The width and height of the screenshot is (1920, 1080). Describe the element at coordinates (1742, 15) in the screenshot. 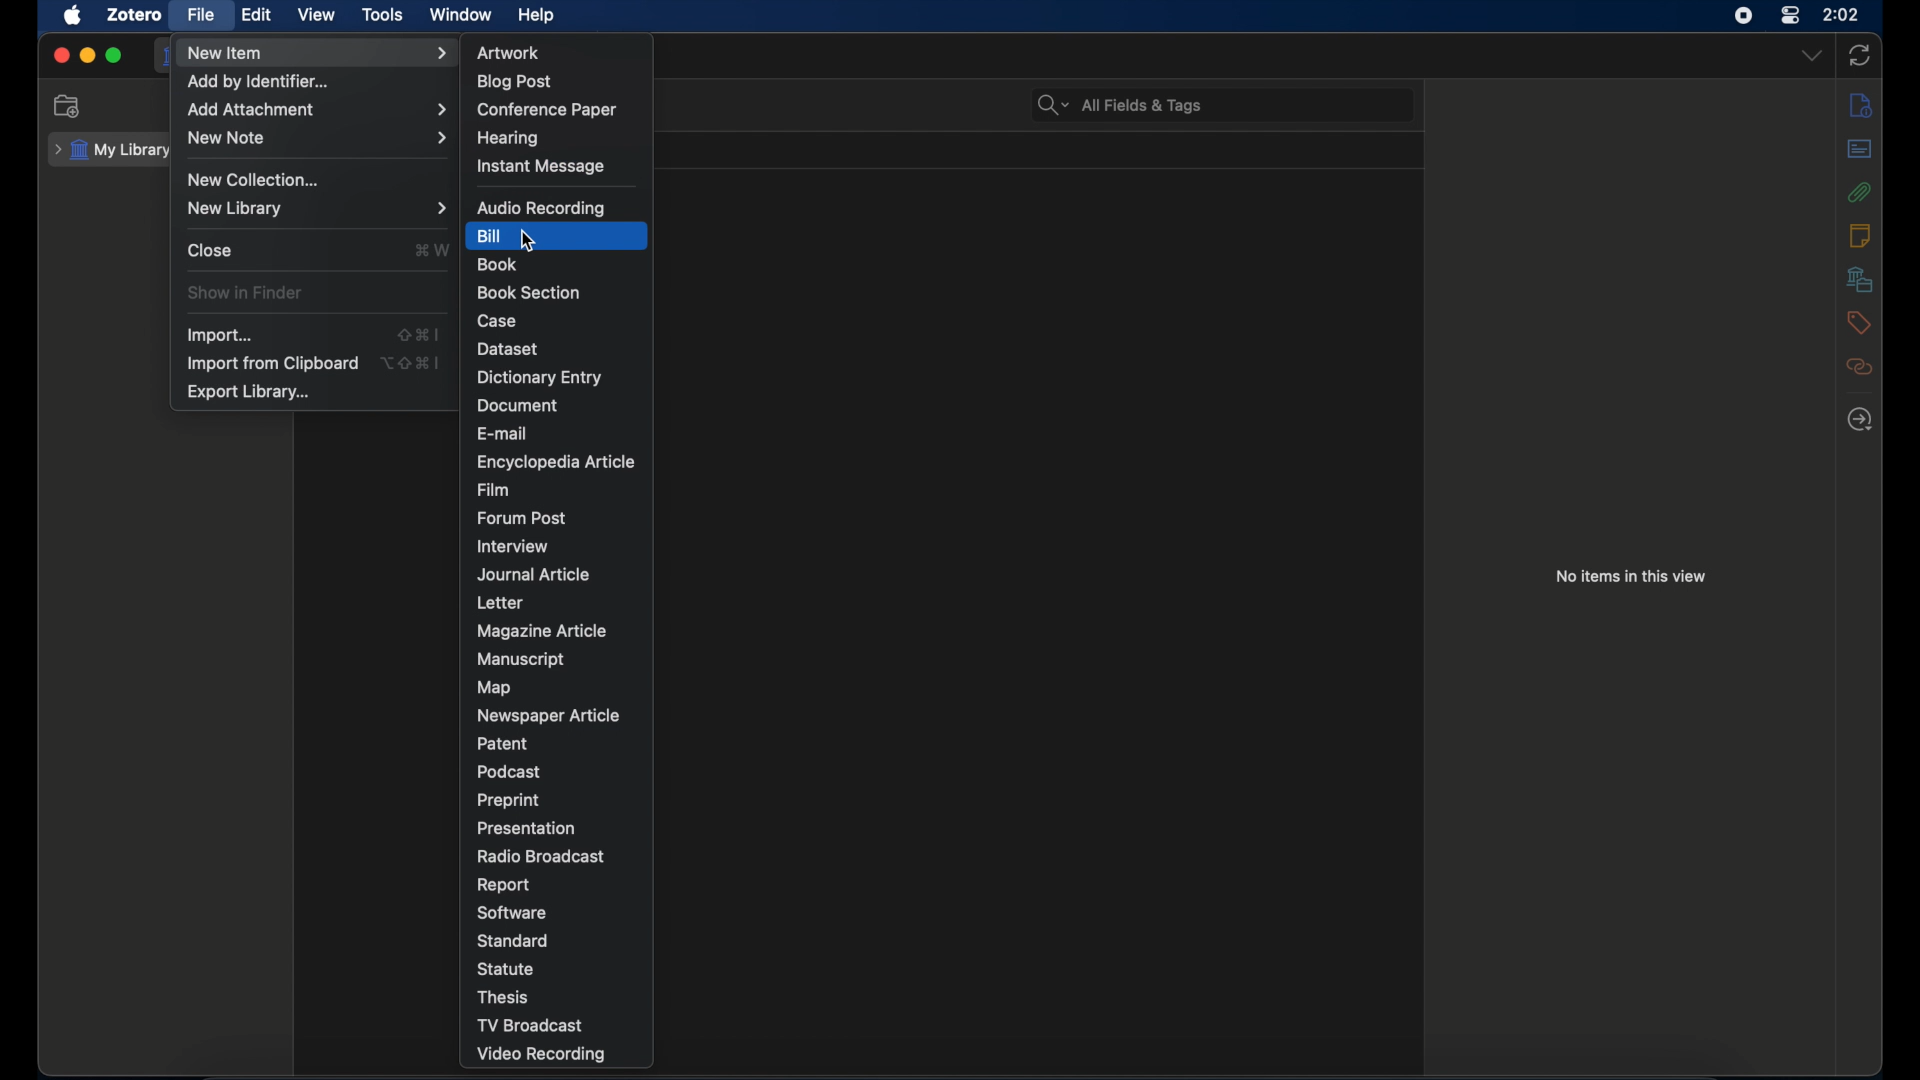

I see `screen recorder` at that location.